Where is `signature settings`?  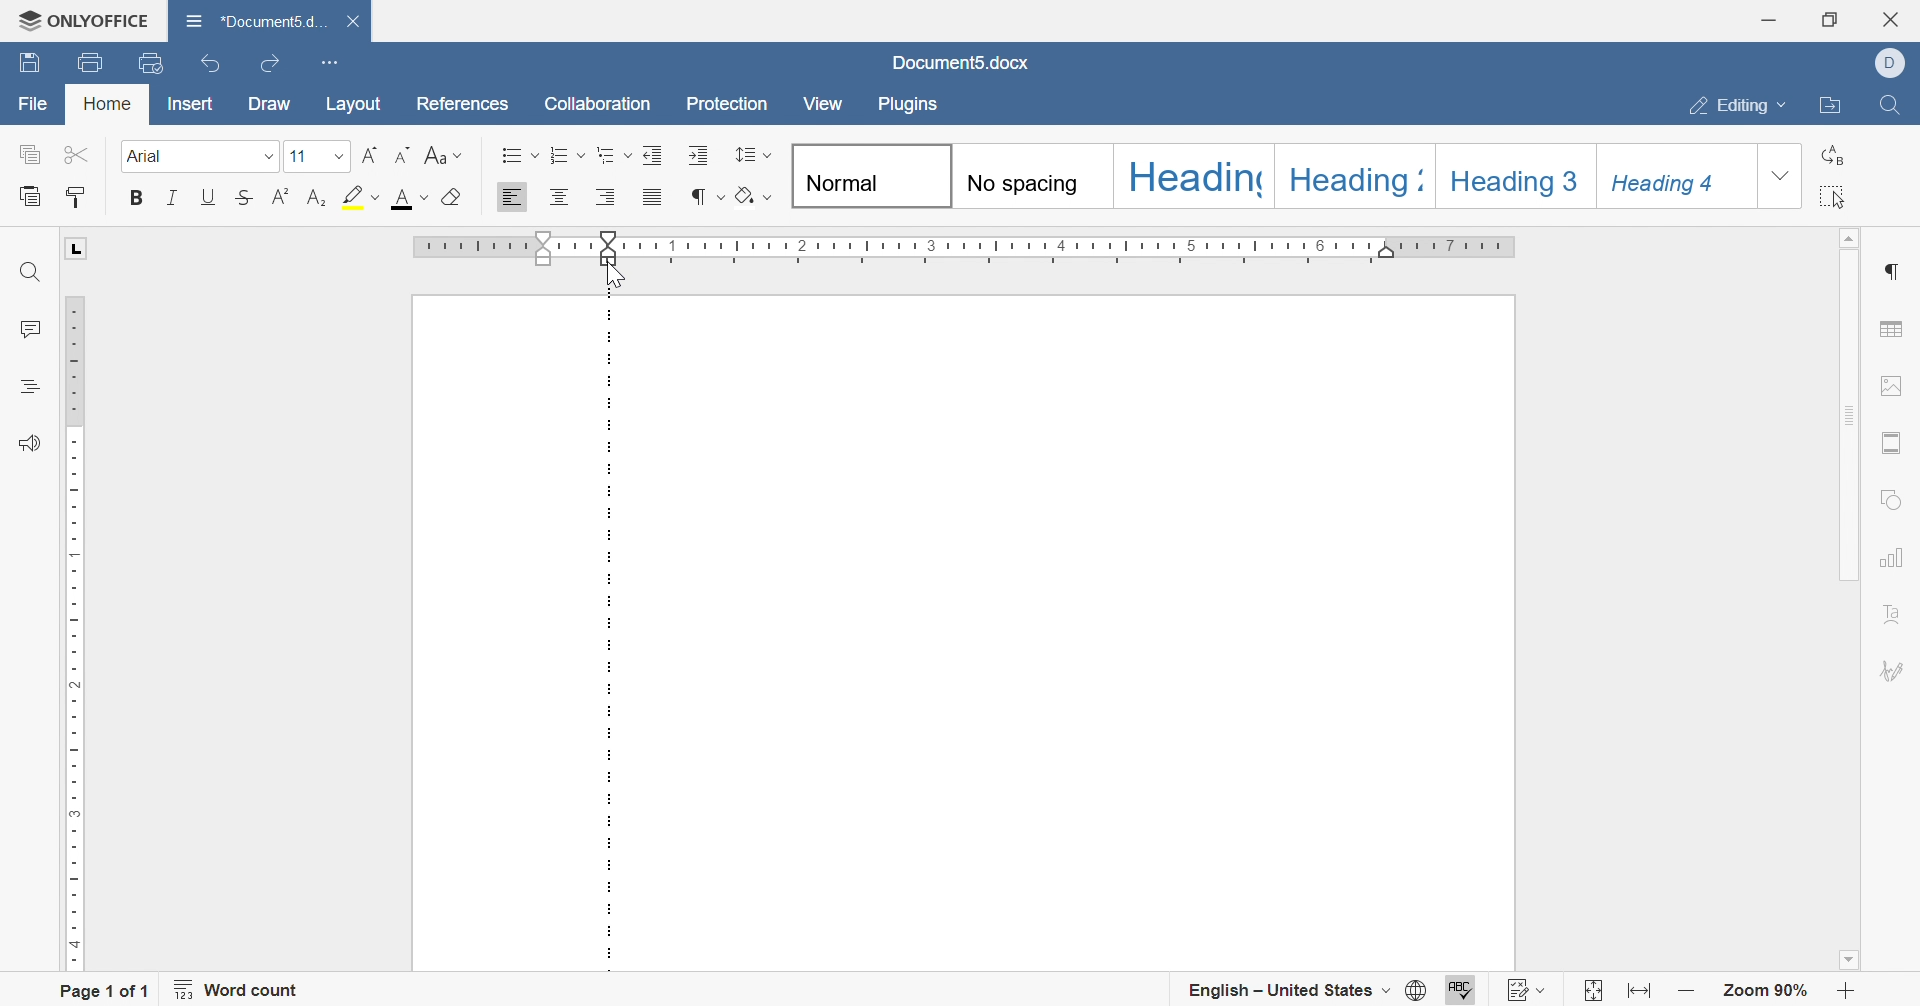 signature settings is located at coordinates (1895, 670).